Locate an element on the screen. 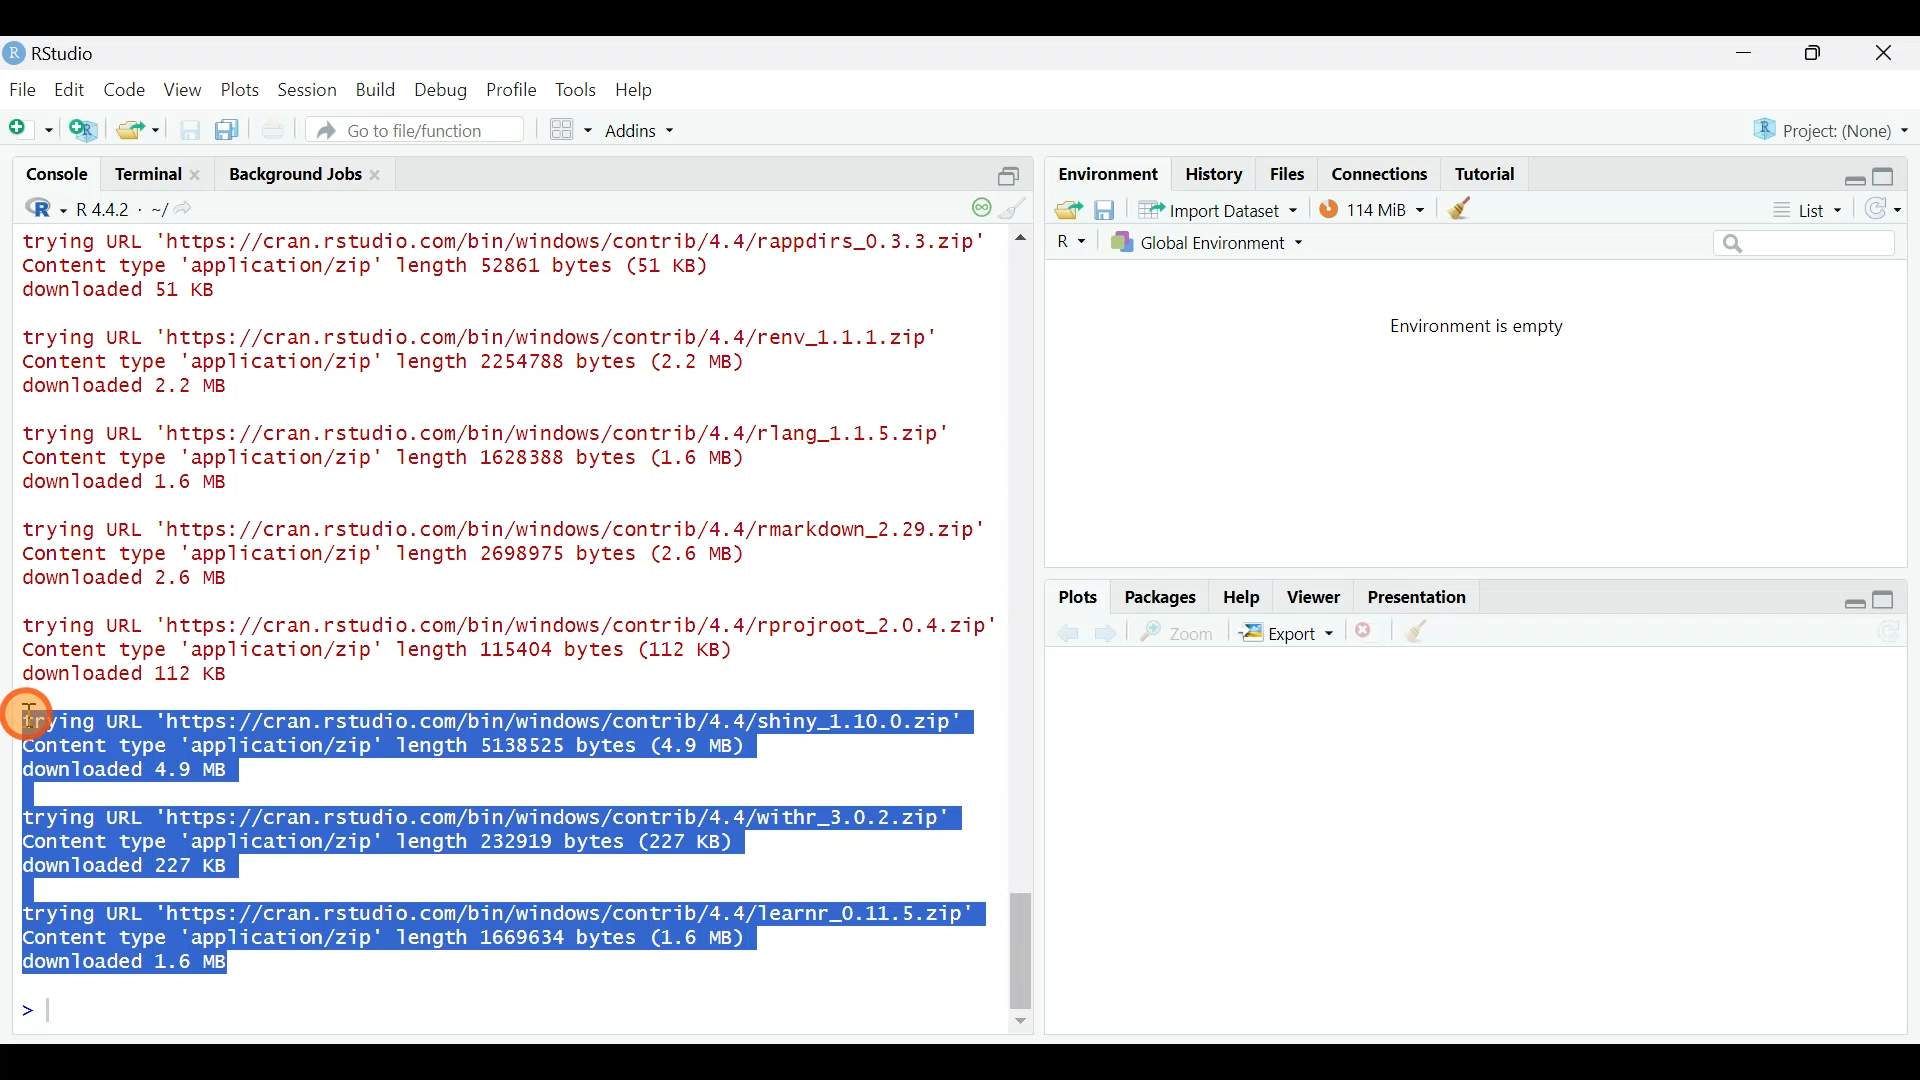  minimize is located at coordinates (1754, 54).